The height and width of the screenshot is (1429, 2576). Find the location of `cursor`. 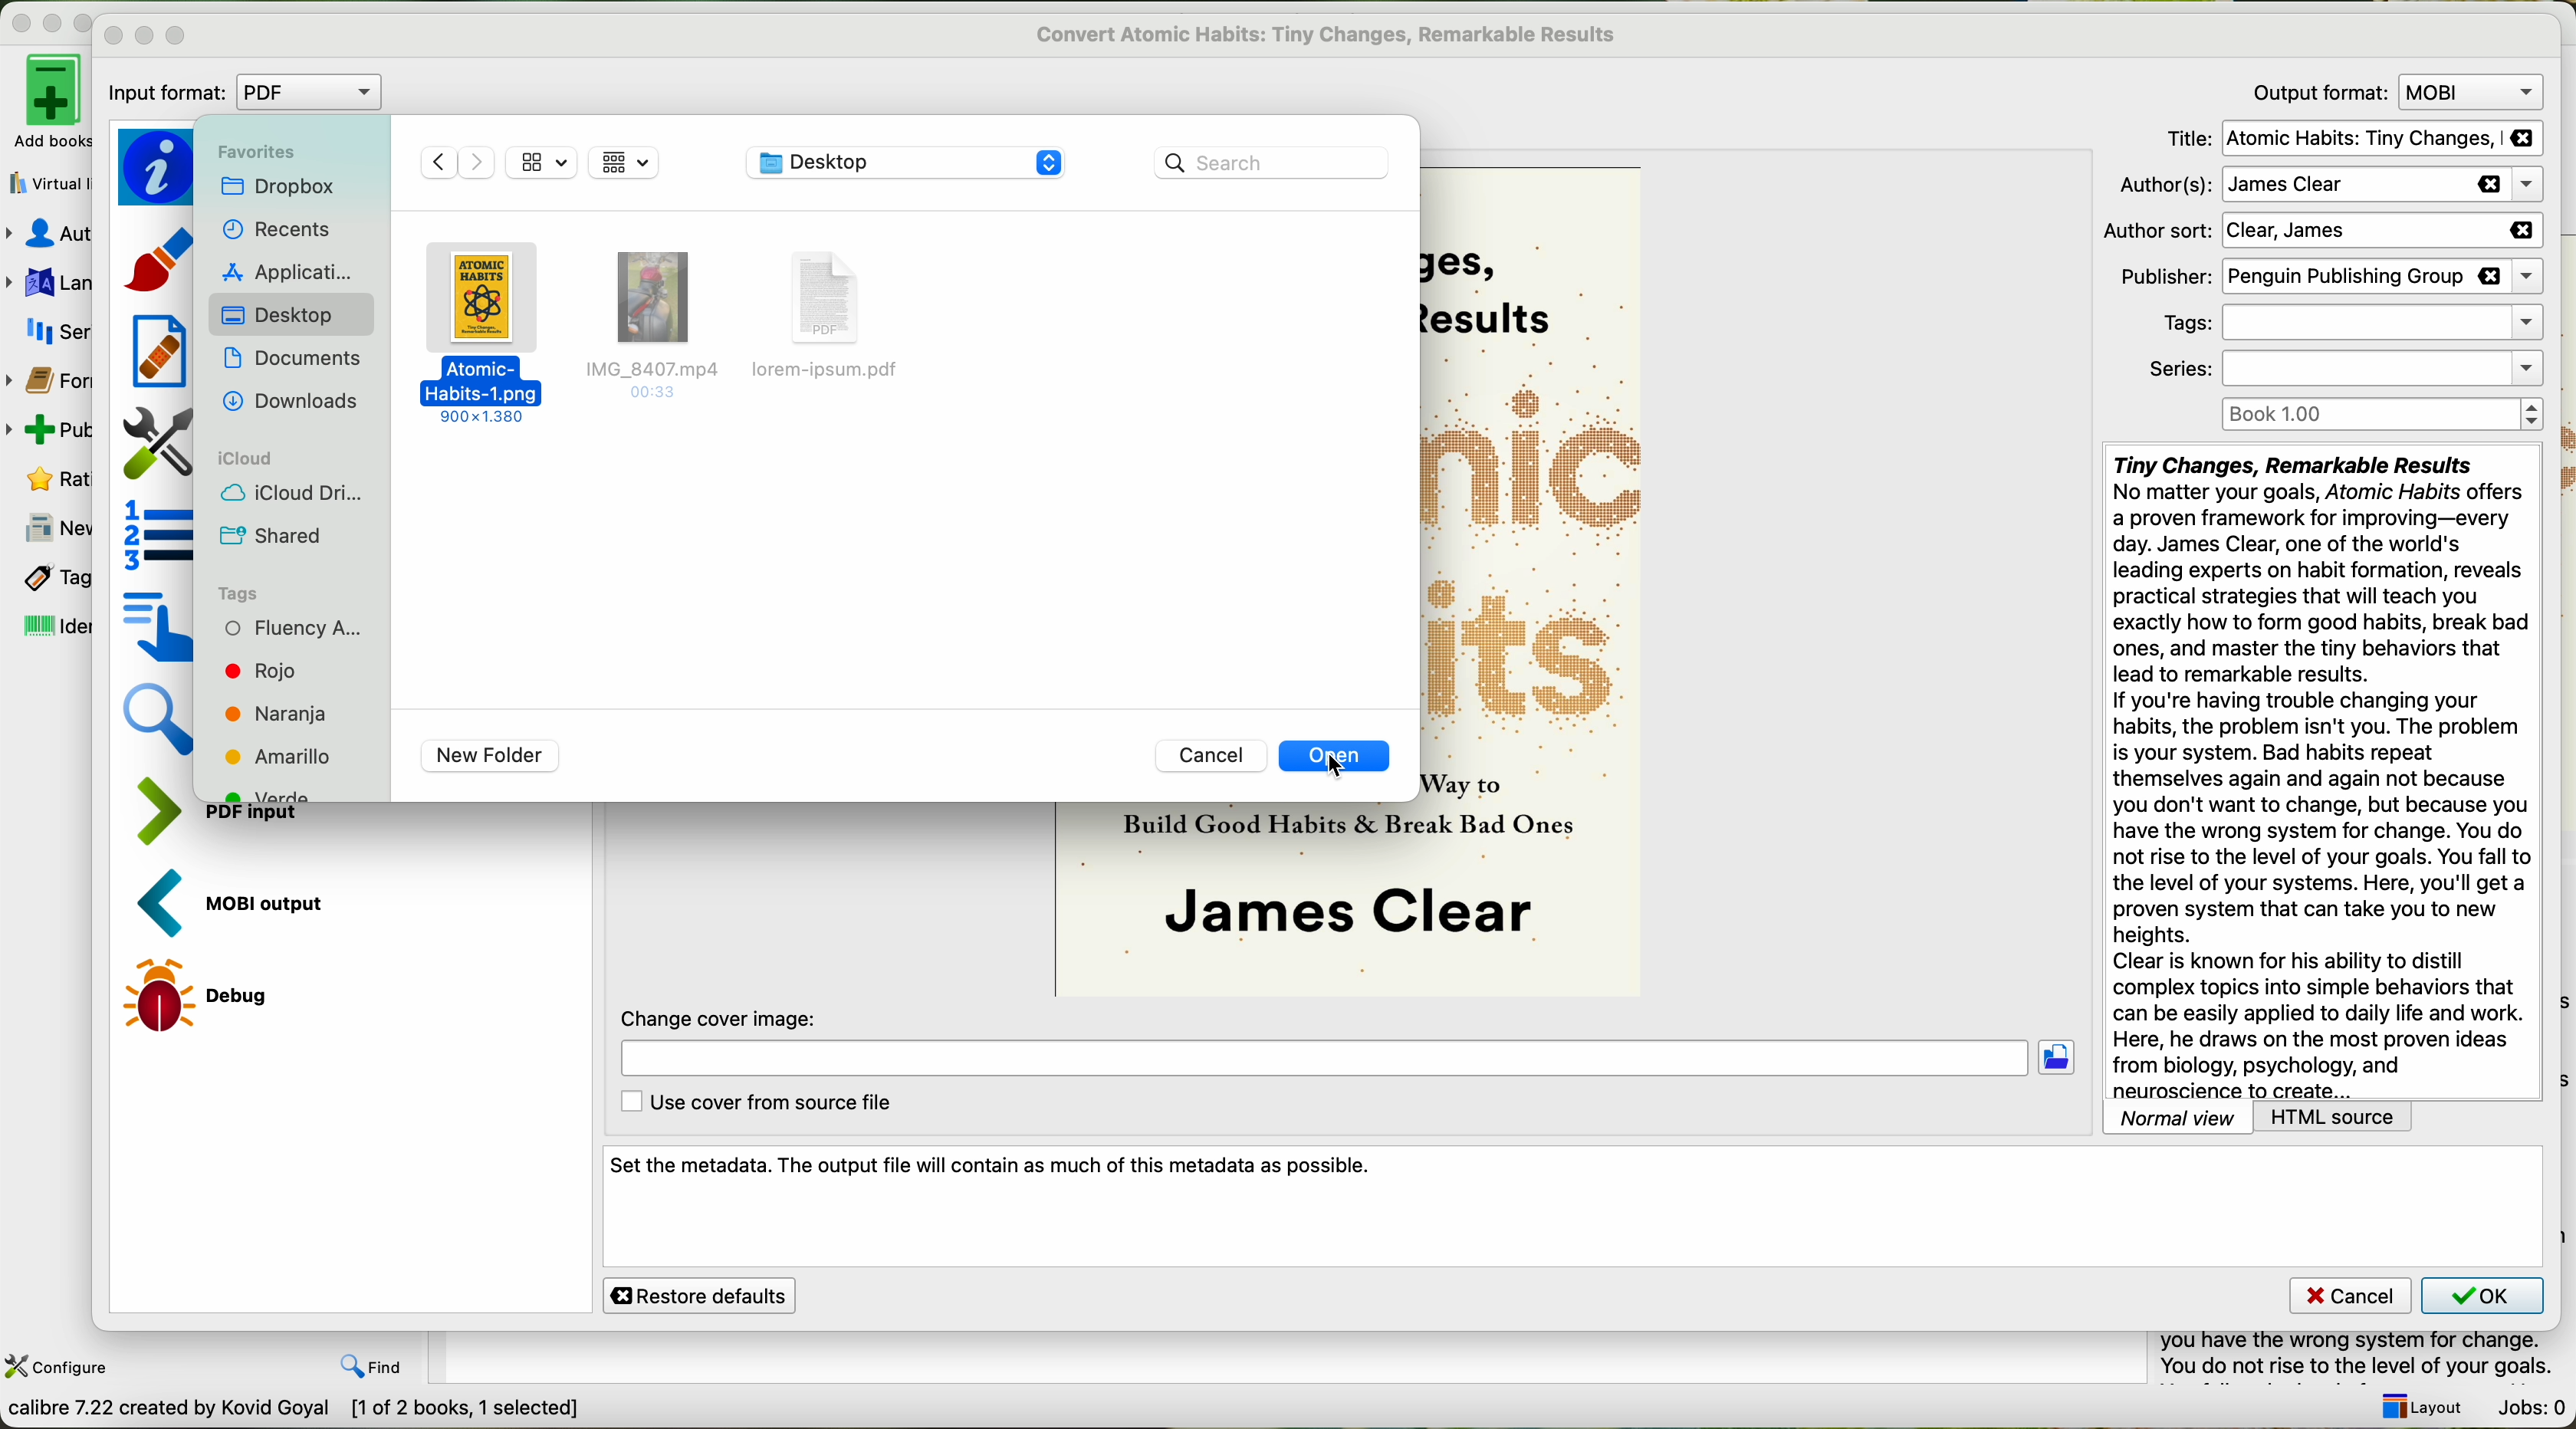

cursor is located at coordinates (1344, 767).